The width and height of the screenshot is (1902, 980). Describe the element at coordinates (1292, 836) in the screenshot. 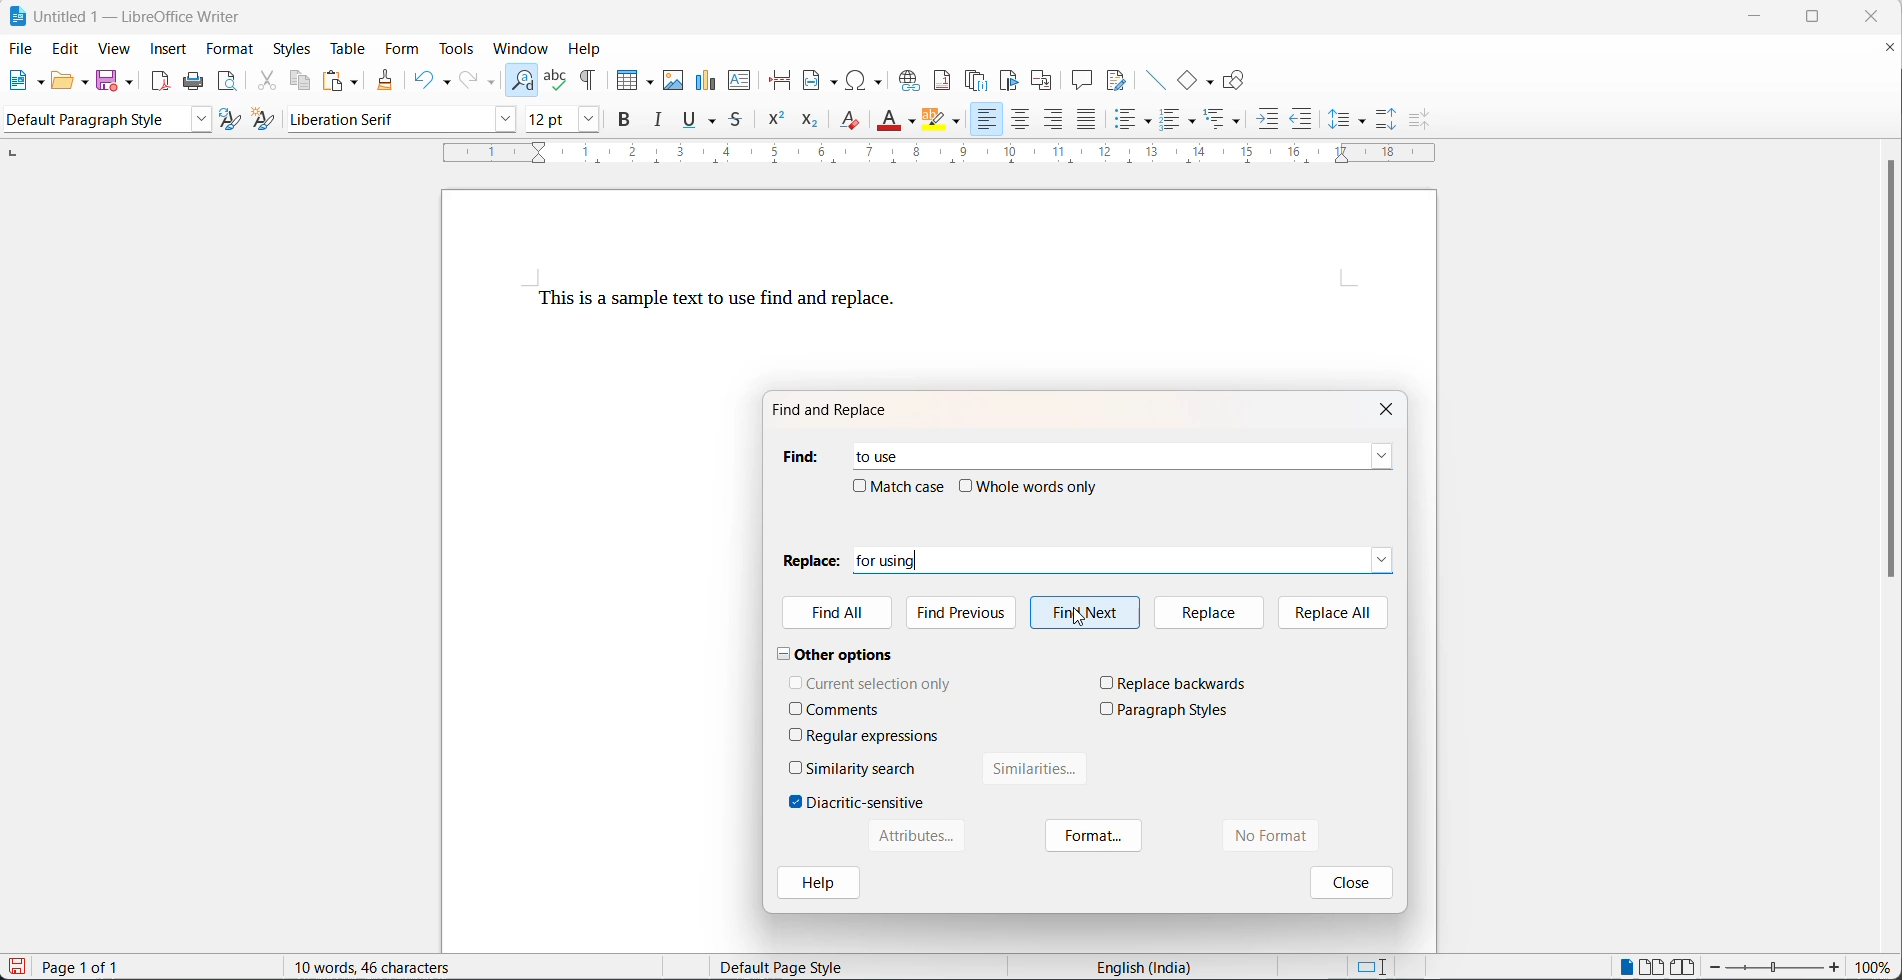

I see `no format` at that location.